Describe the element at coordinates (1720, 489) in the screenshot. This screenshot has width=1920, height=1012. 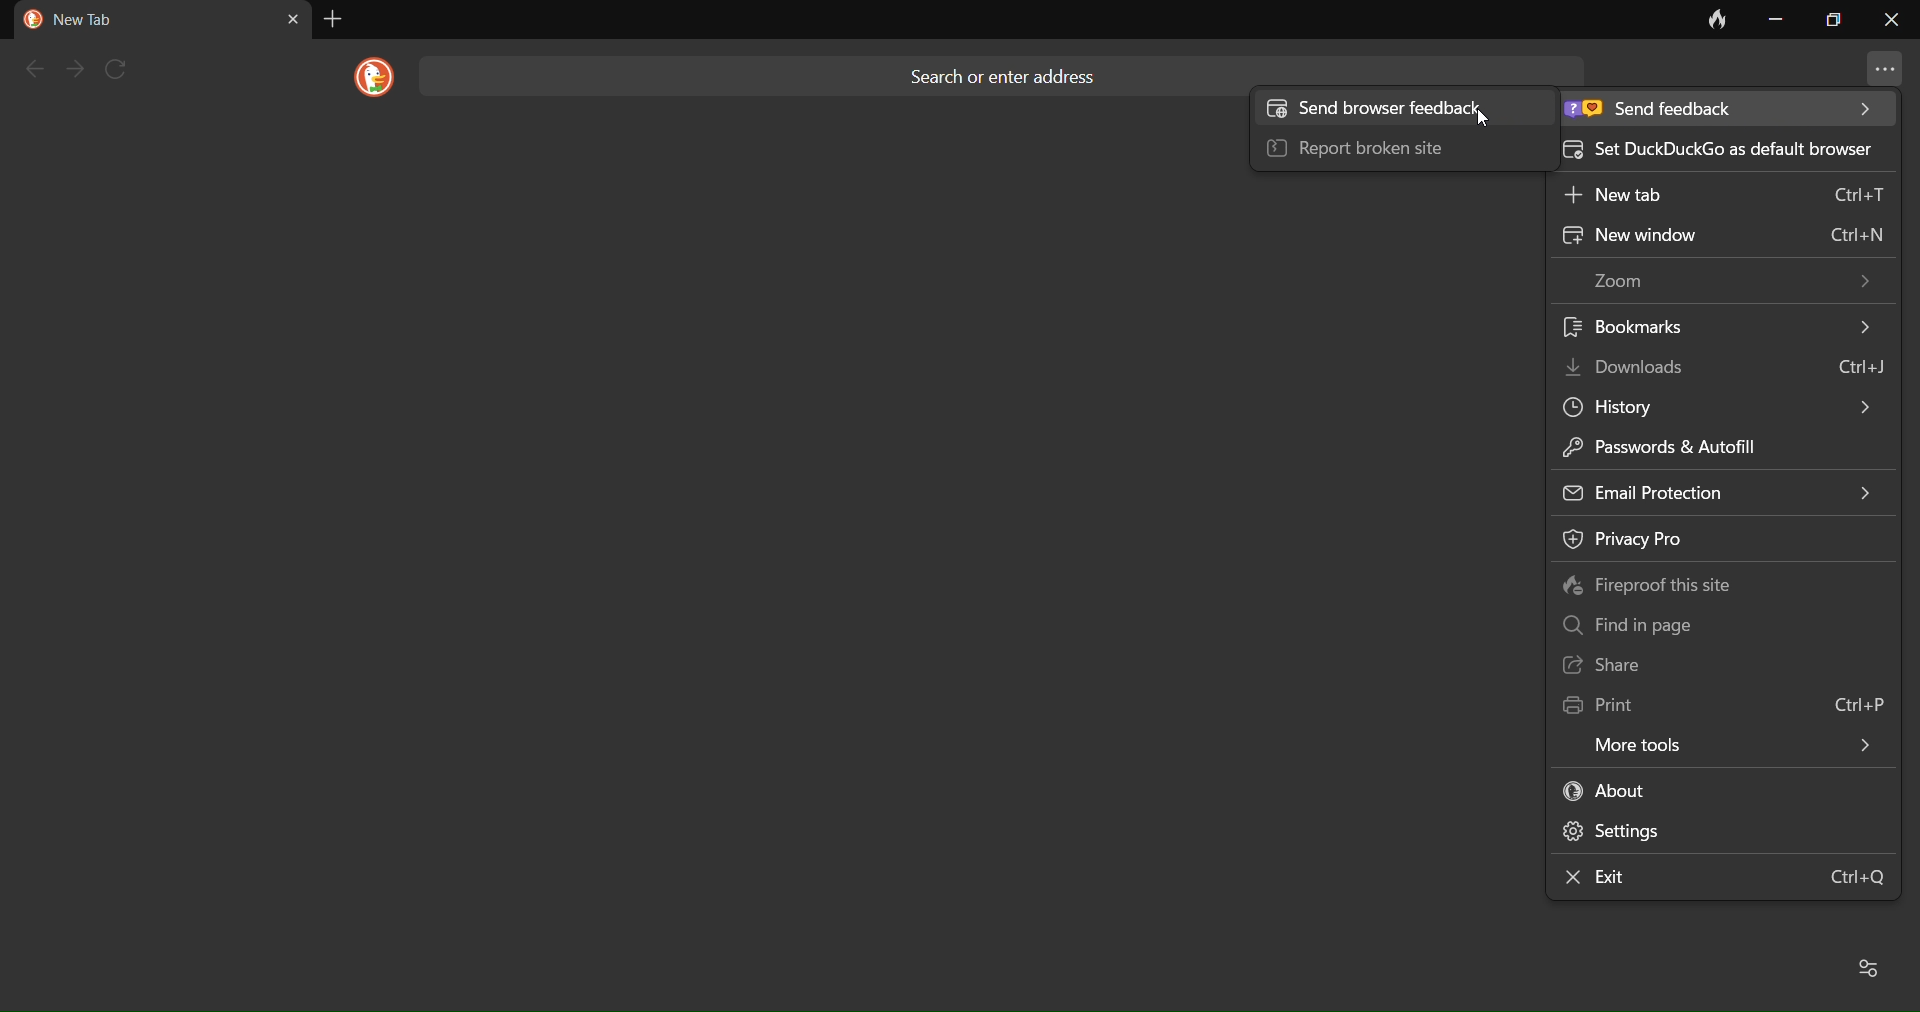
I see `email protection` at that location.